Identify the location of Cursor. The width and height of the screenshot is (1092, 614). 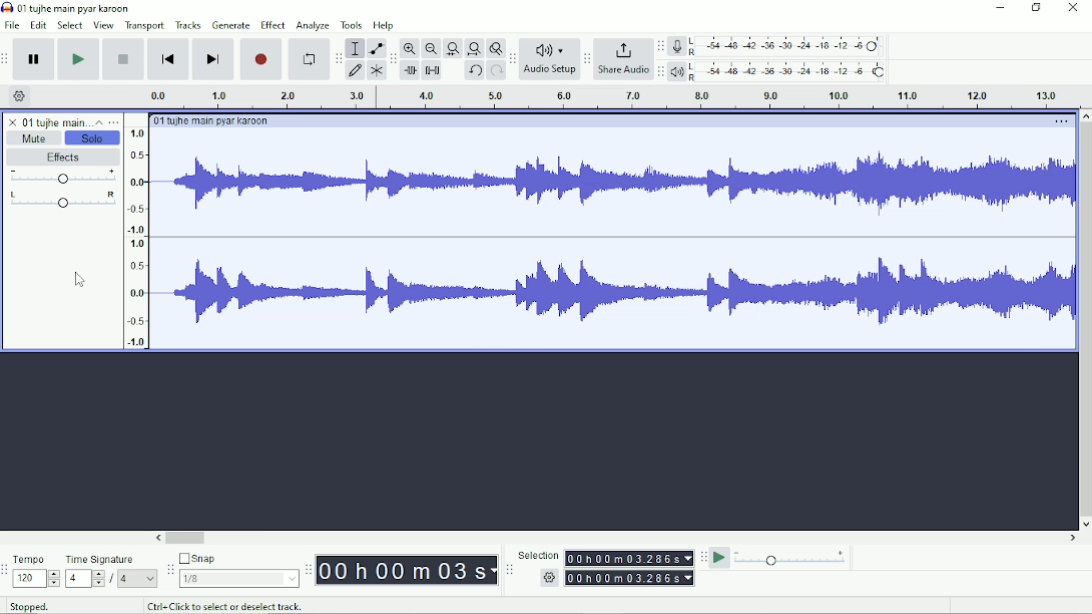
(78, 279).